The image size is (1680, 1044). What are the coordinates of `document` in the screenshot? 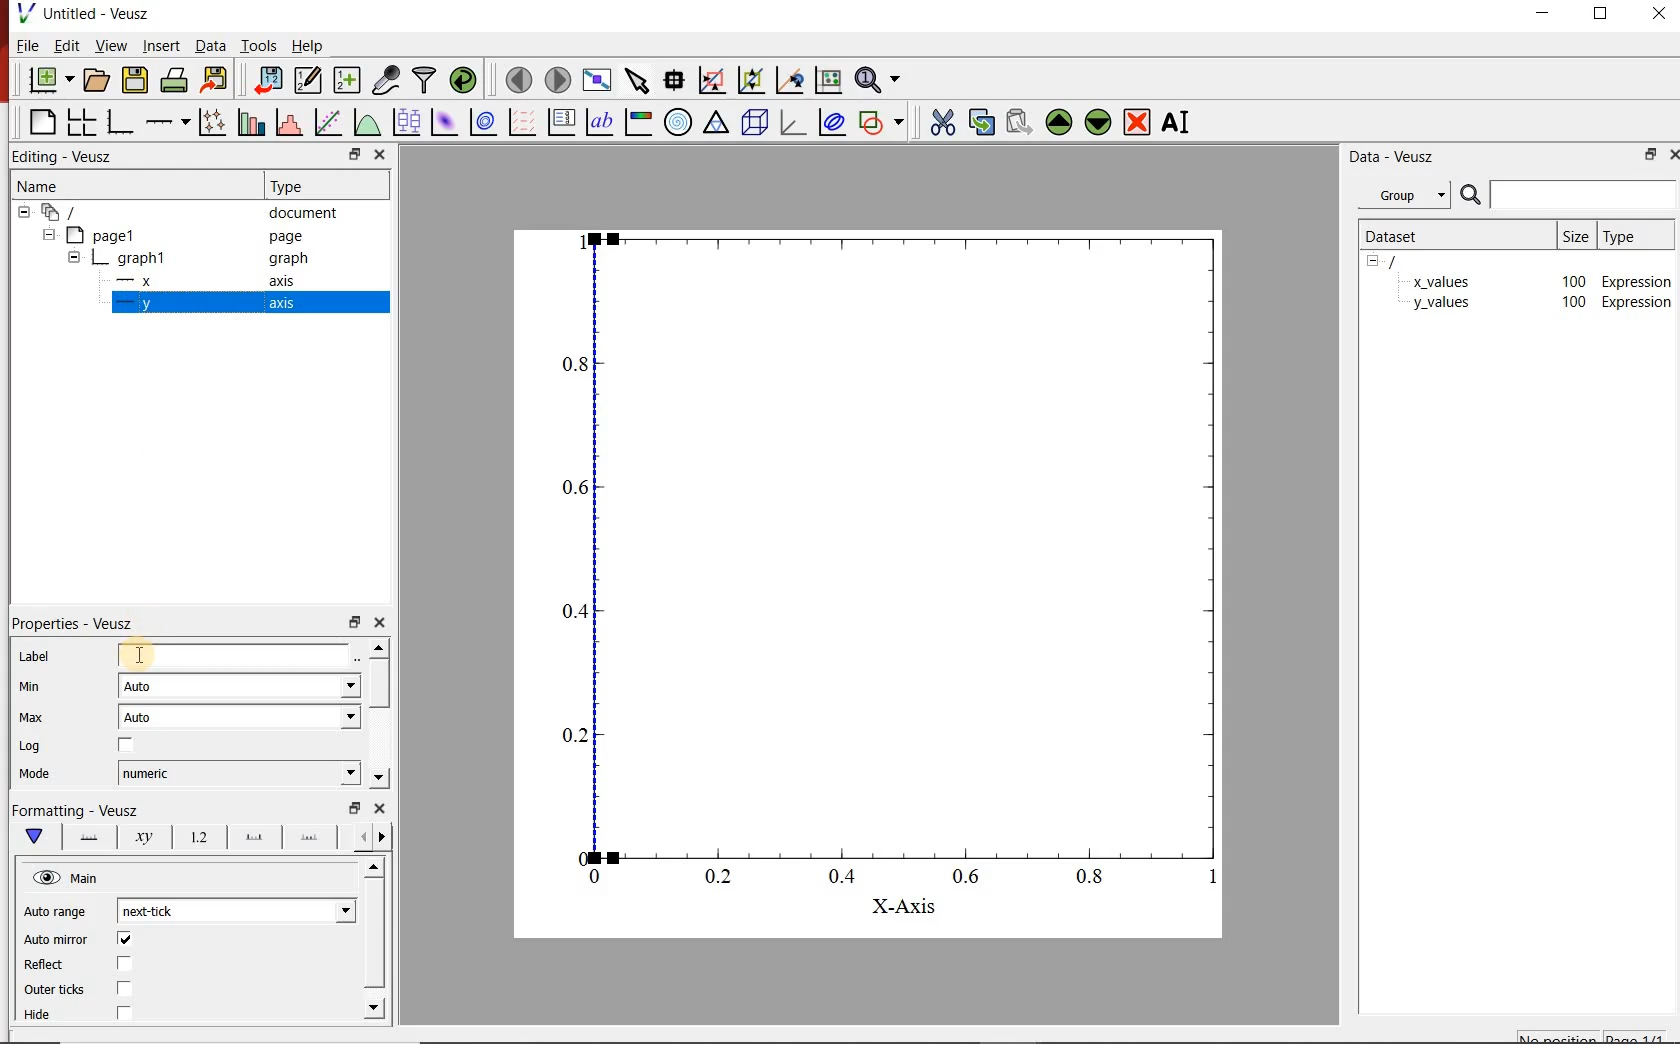 It's located at (301, 213).